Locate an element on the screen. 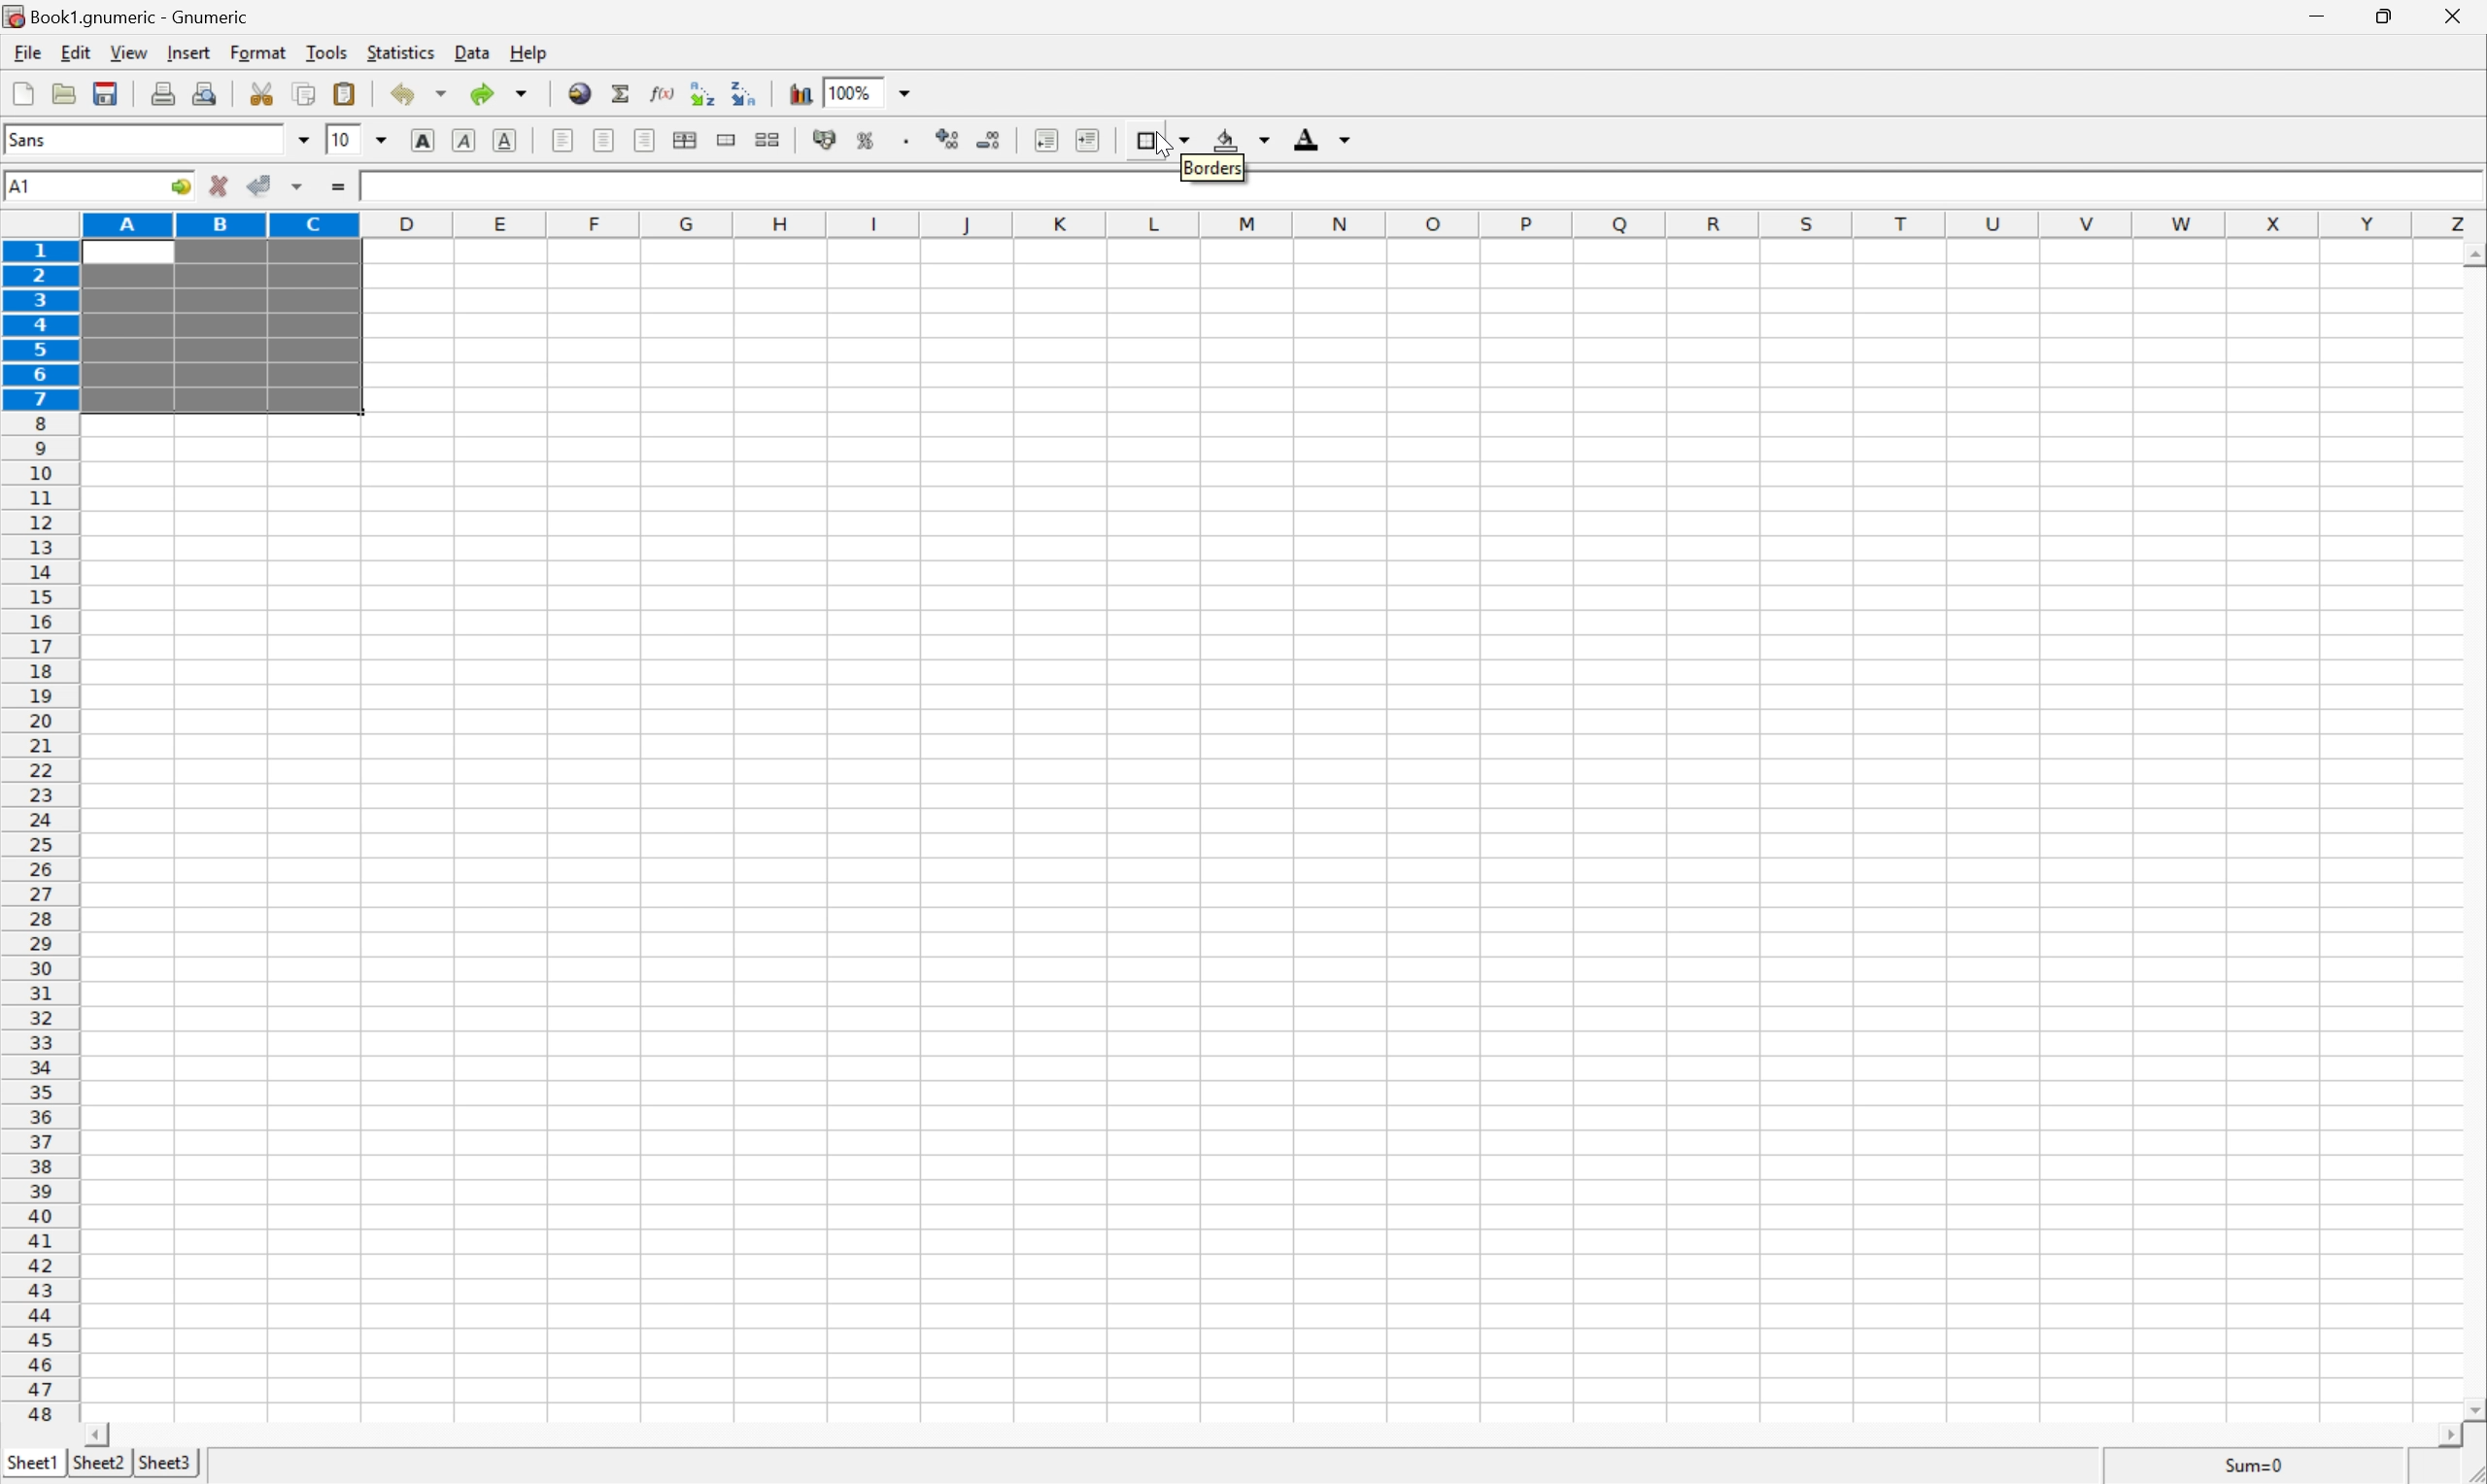 This screenshot has height=1484, width=2487. merge a range of cells is located at coordinates (726, 136).